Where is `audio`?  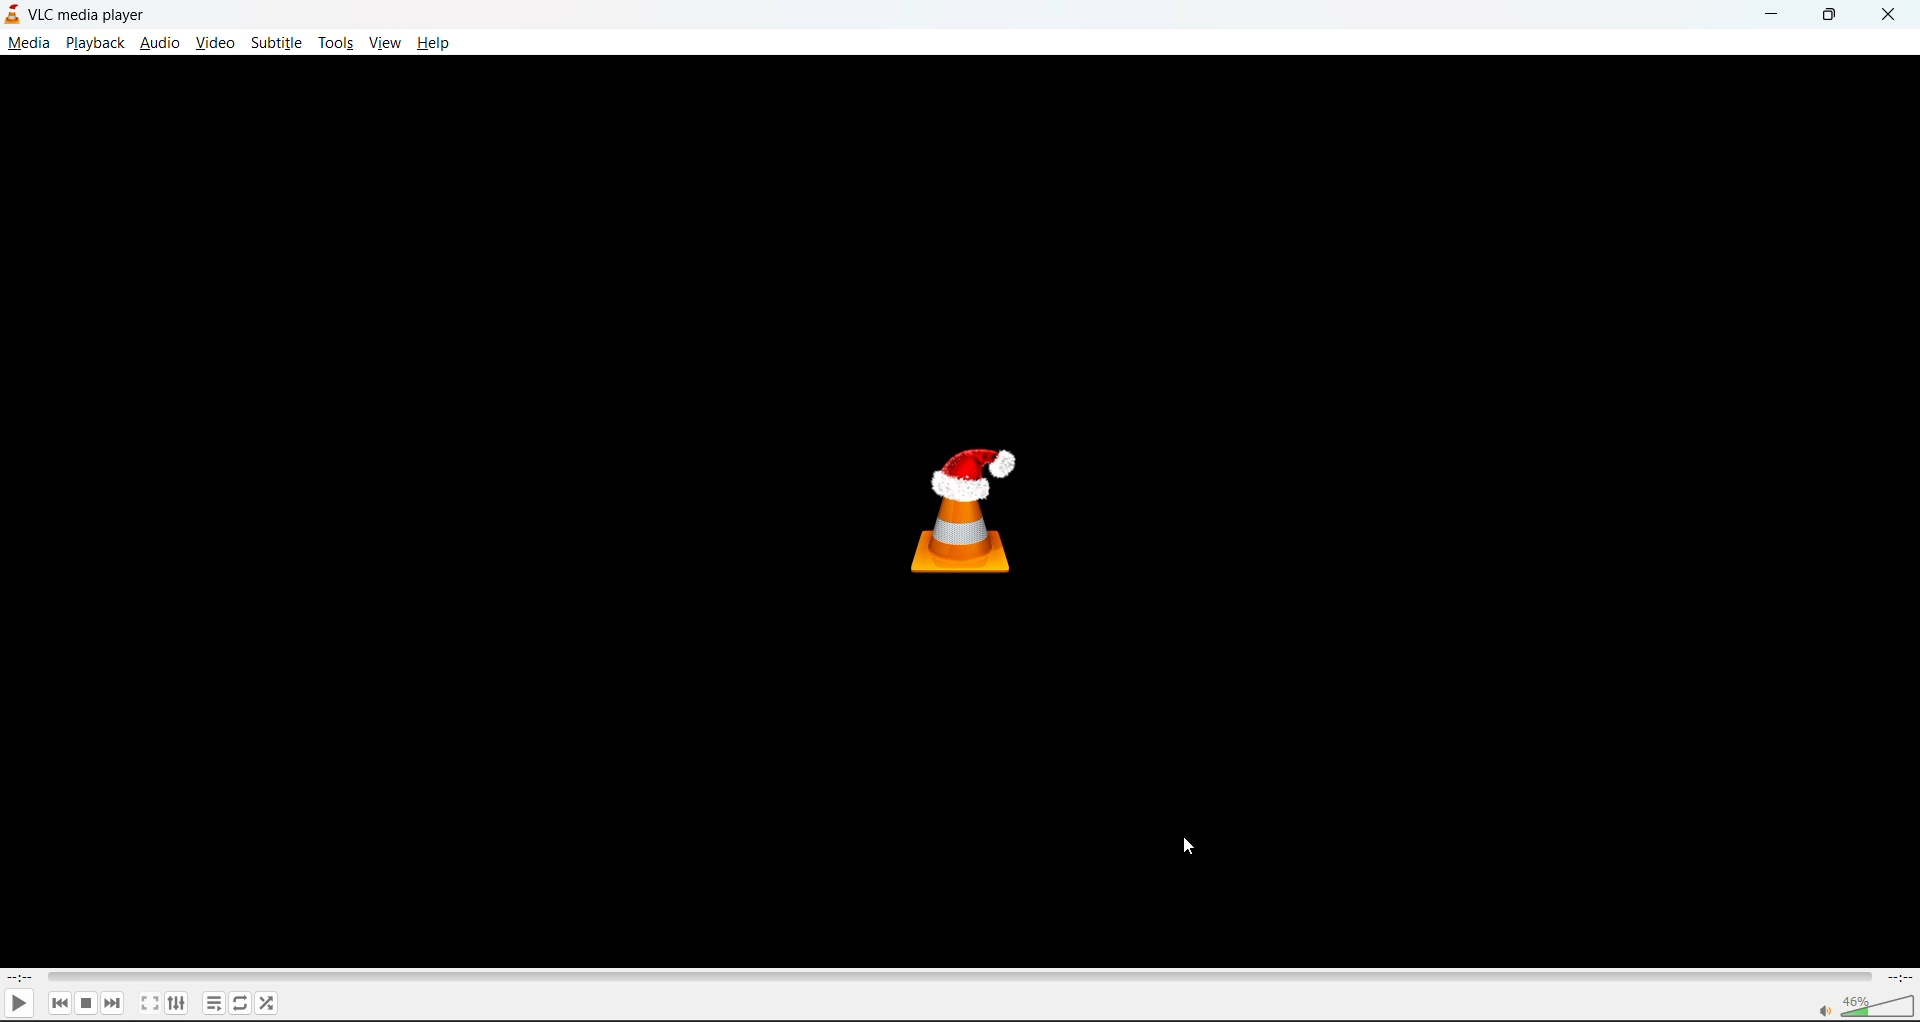 audio is located at coordinates (160, 41).